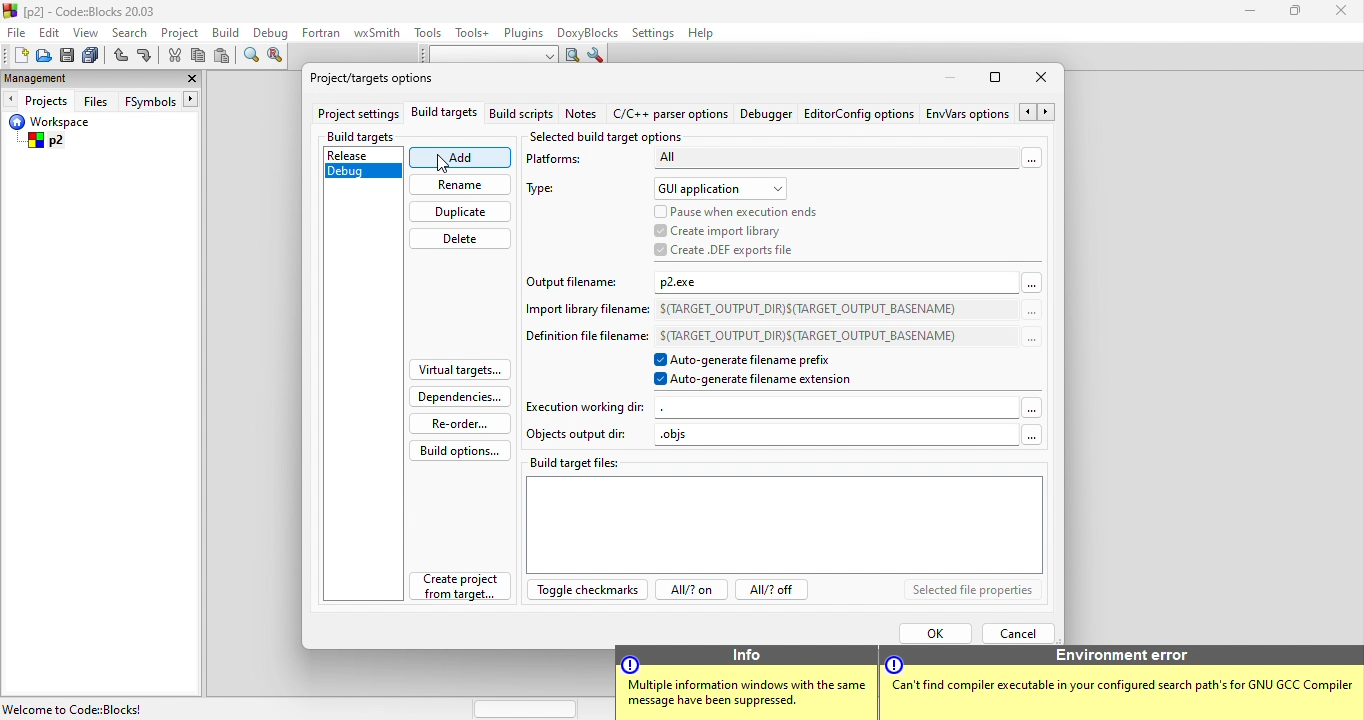 The width and height of the screenshot is (1364, 720). I want to click on project/target option, so click(378, 76).